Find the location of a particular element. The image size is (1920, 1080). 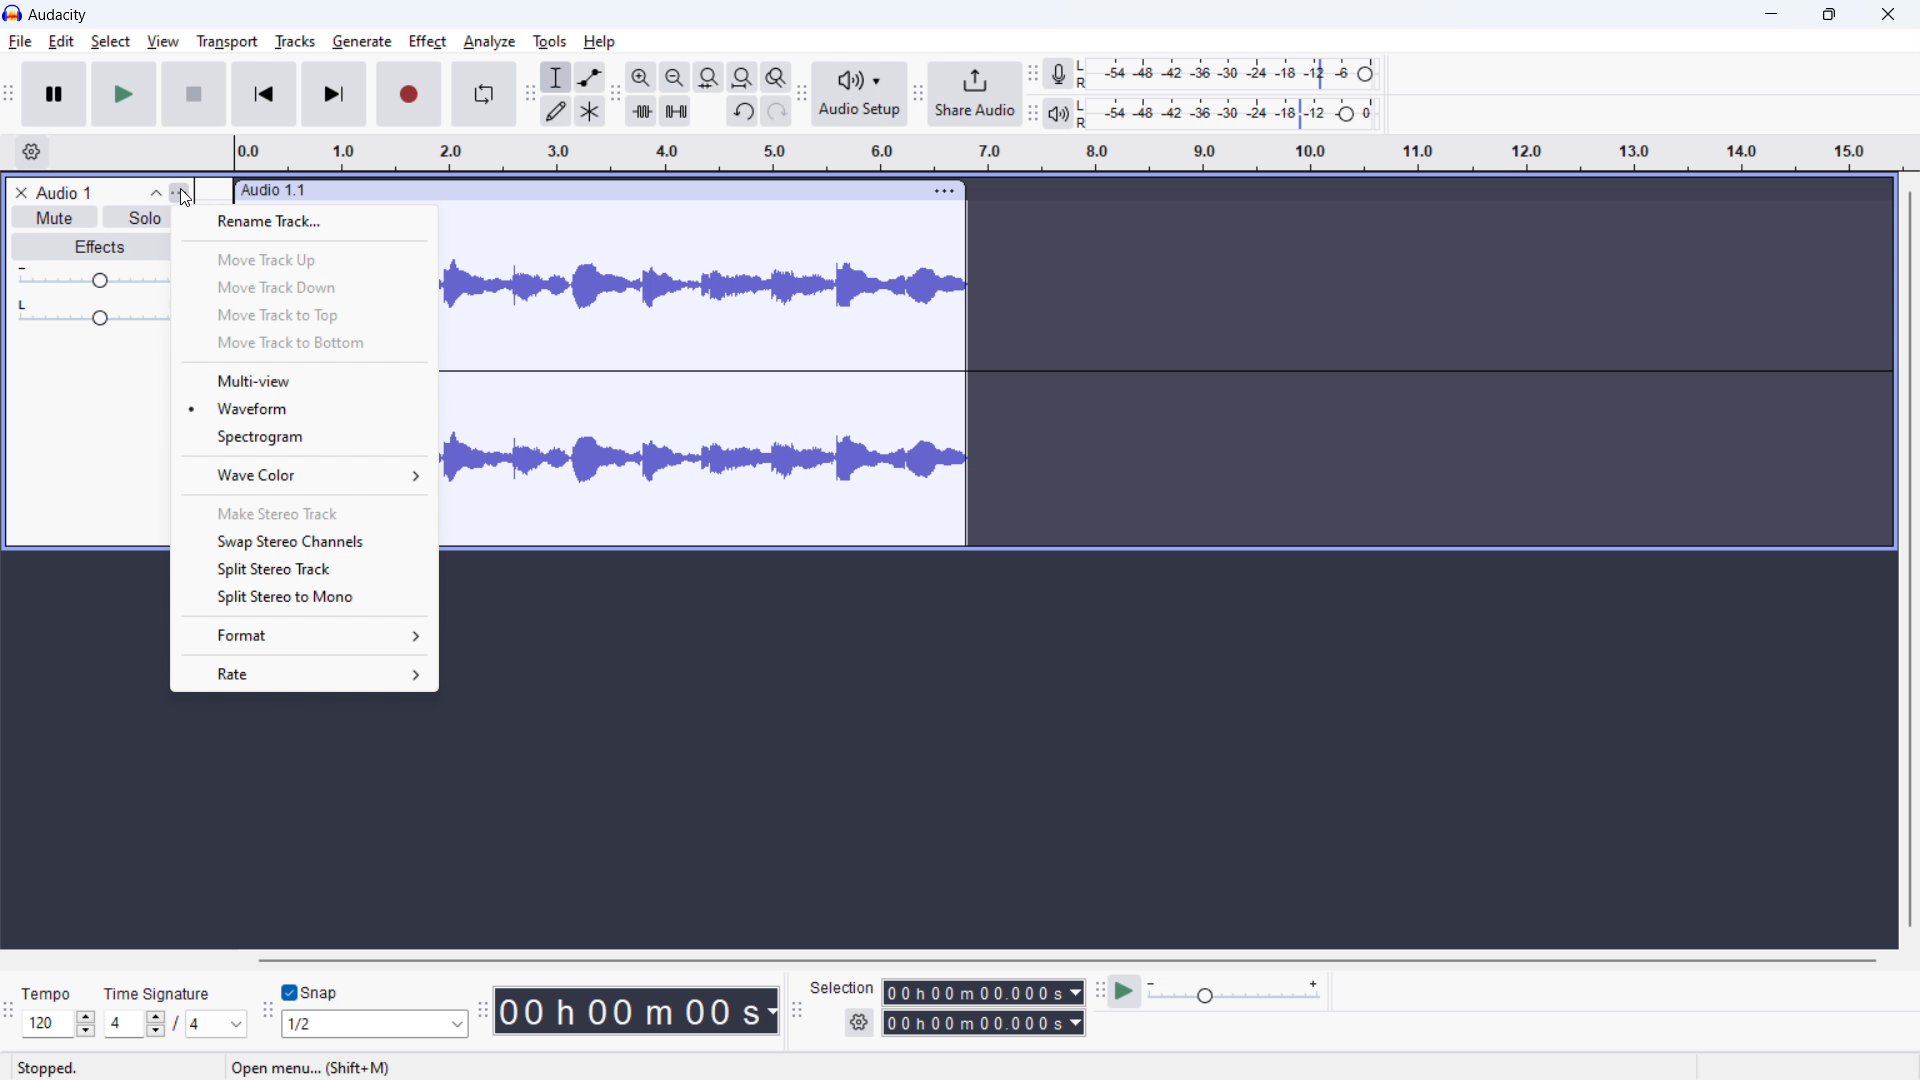

share audio toolbar is located at coordinates (918, 94).